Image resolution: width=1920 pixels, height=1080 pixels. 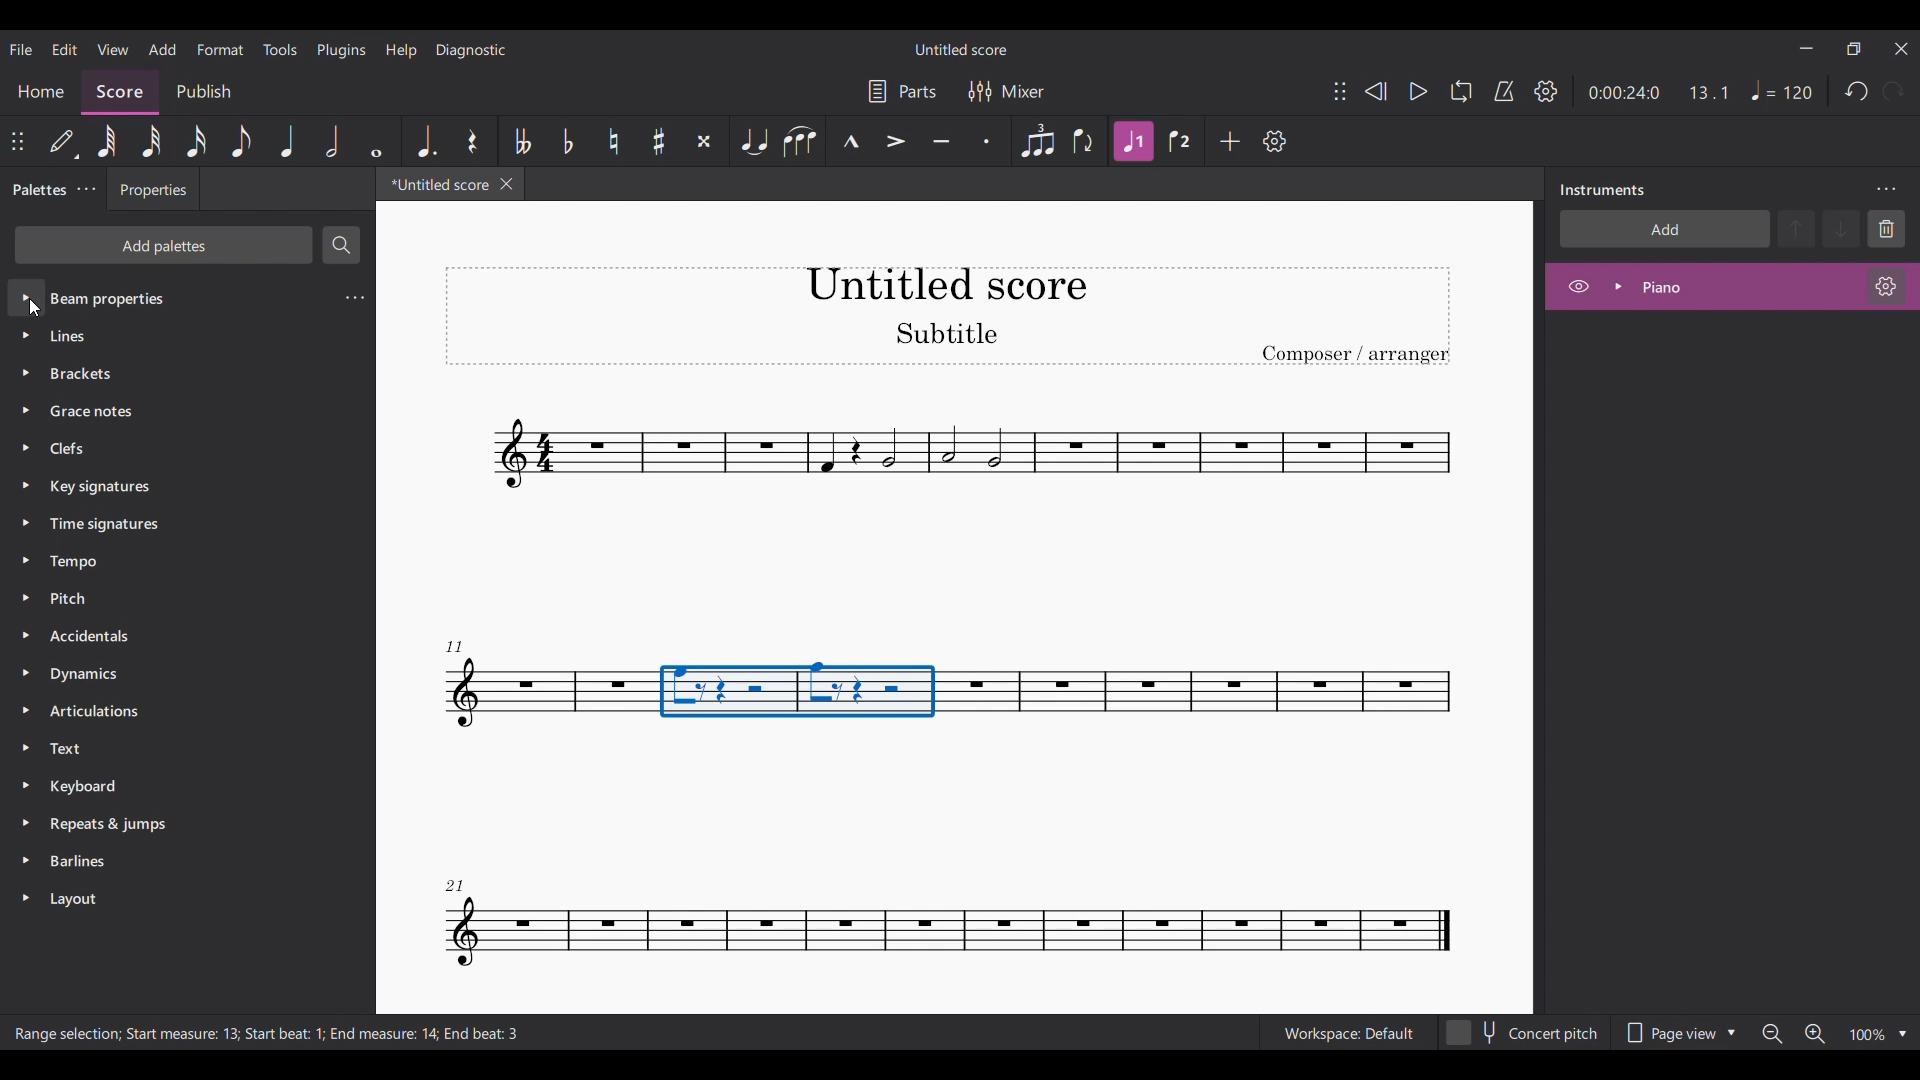 What do you see at coordinates (1347, 1031) in the screenshot?
I see `Workspace default` at bounding box center [1347, 1031].